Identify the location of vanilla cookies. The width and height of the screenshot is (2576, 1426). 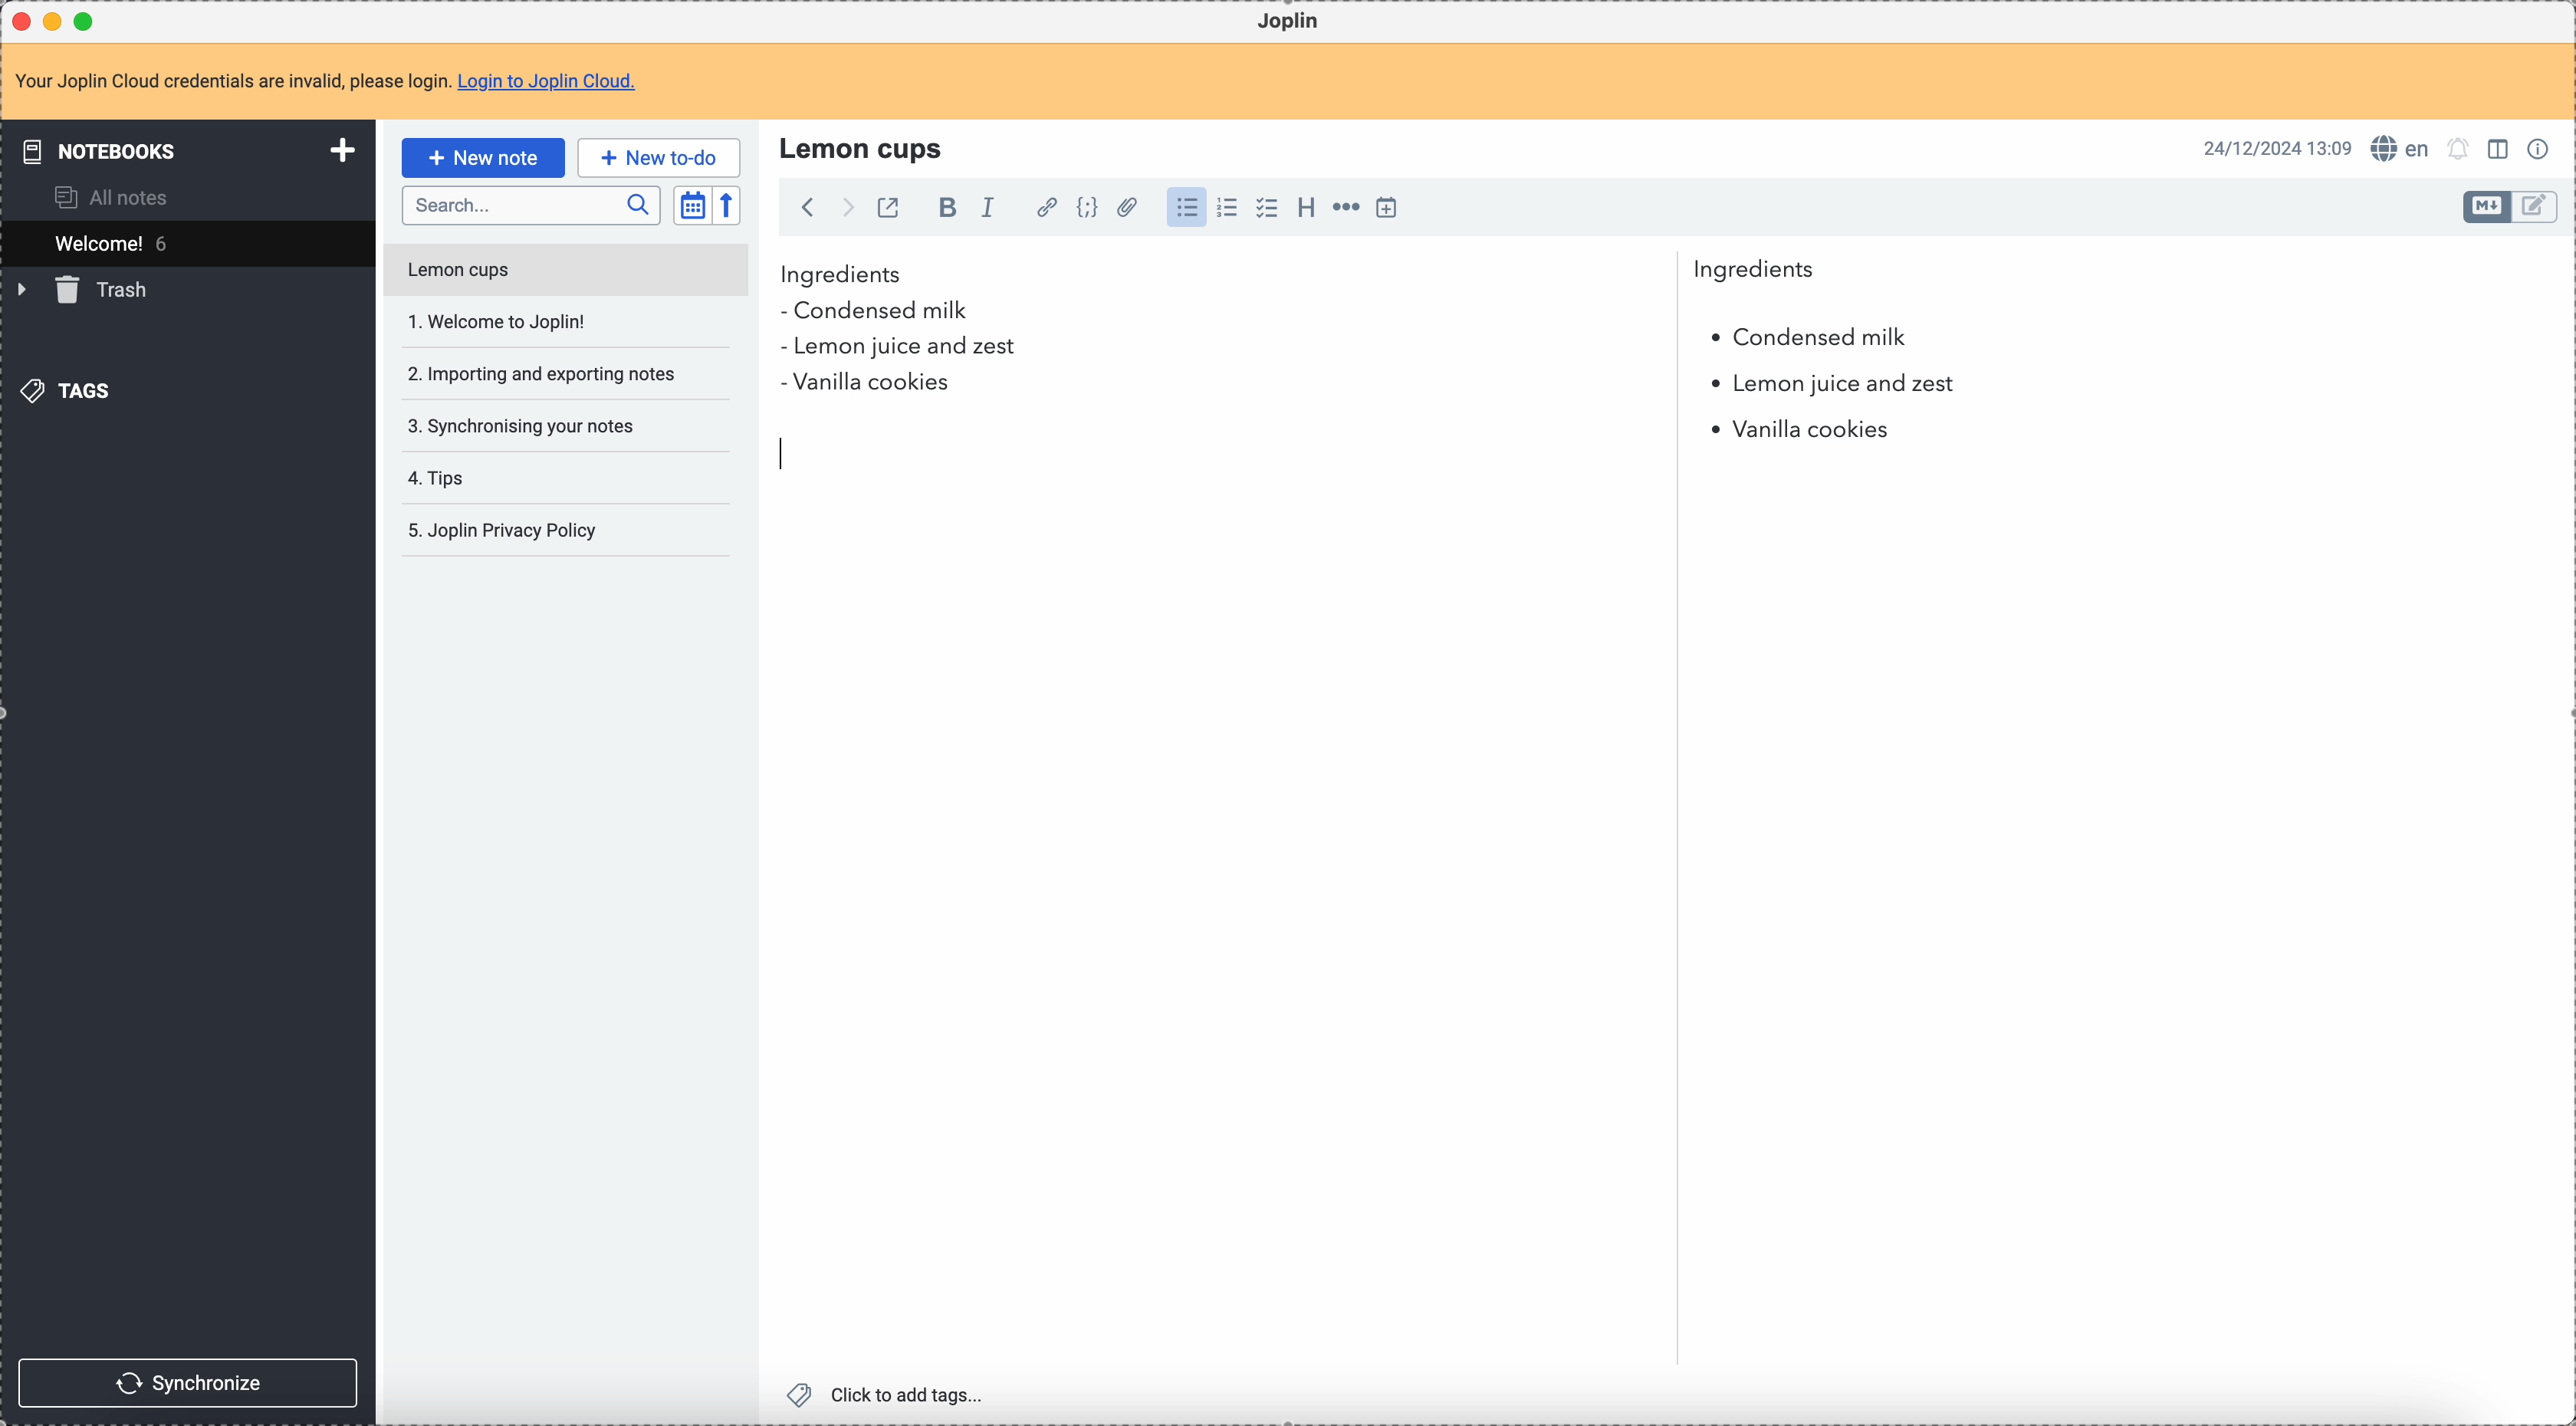
(866, 384).